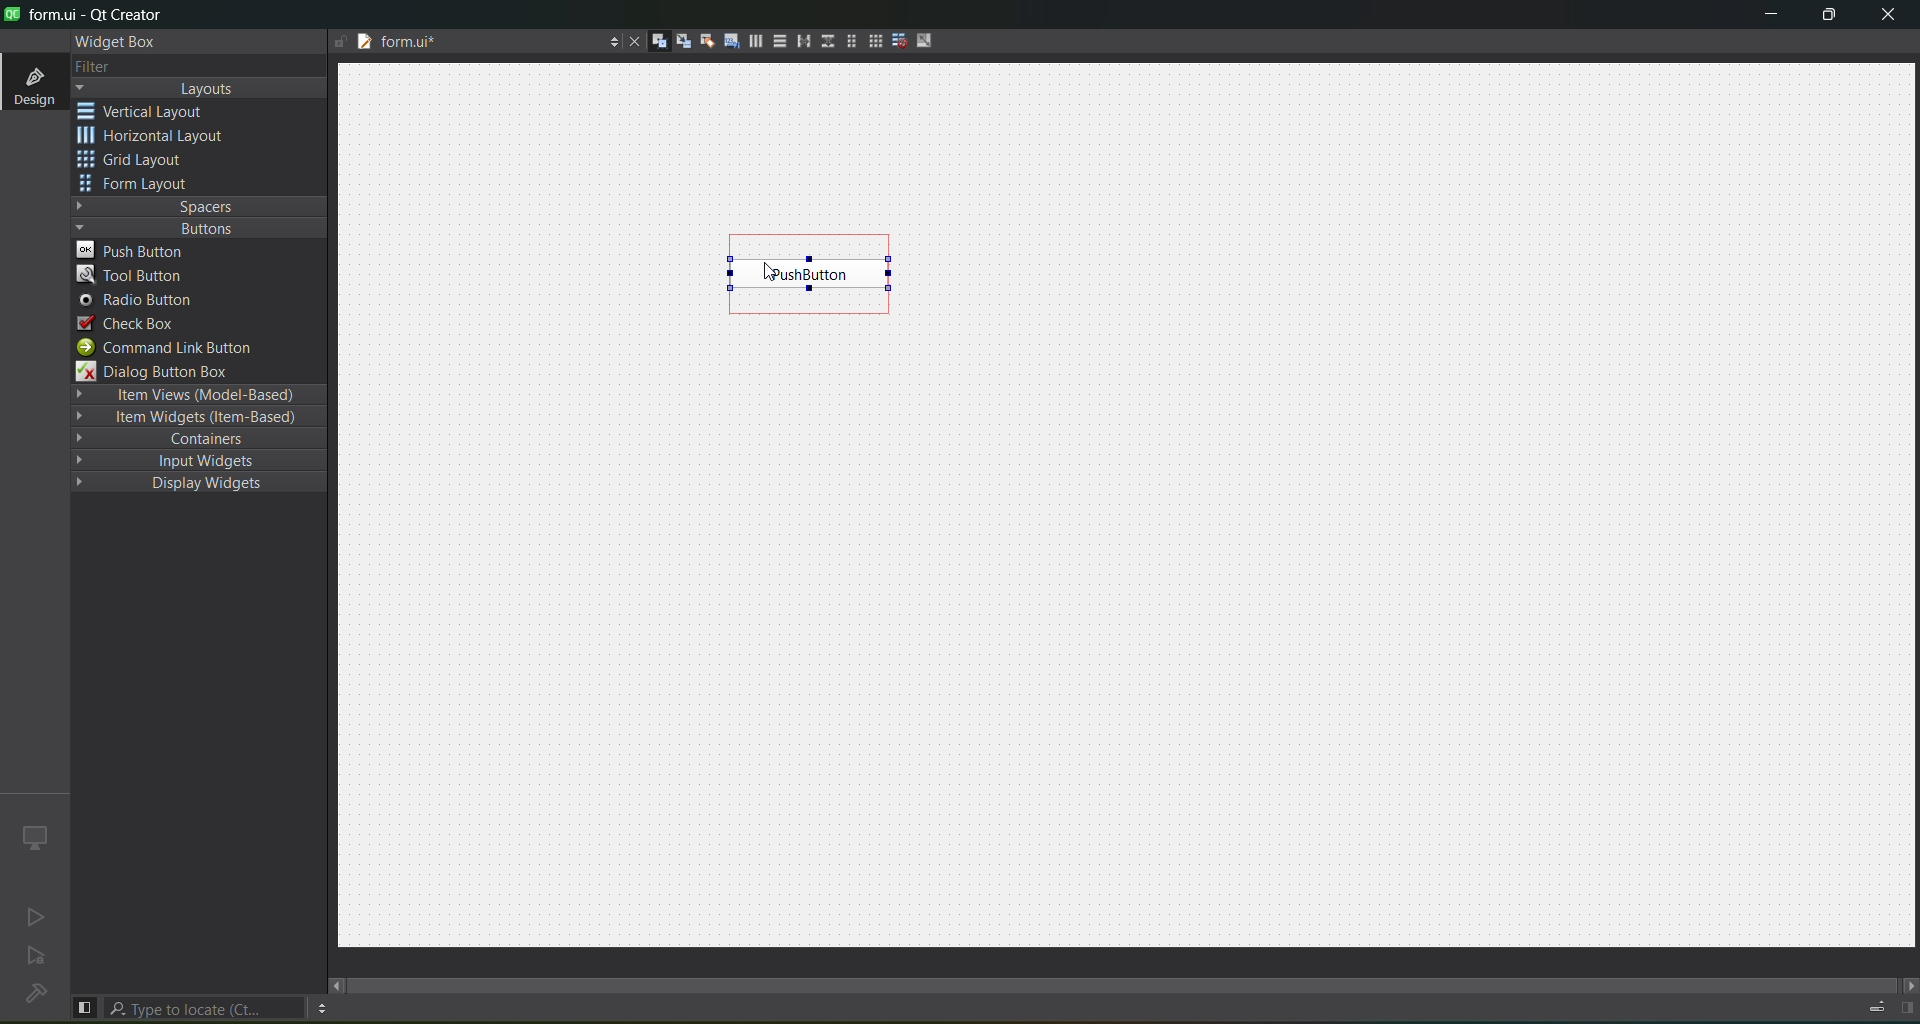 This screenshot has height=1024, width=1920. I want to click on vertical layout, so click(778, 41).